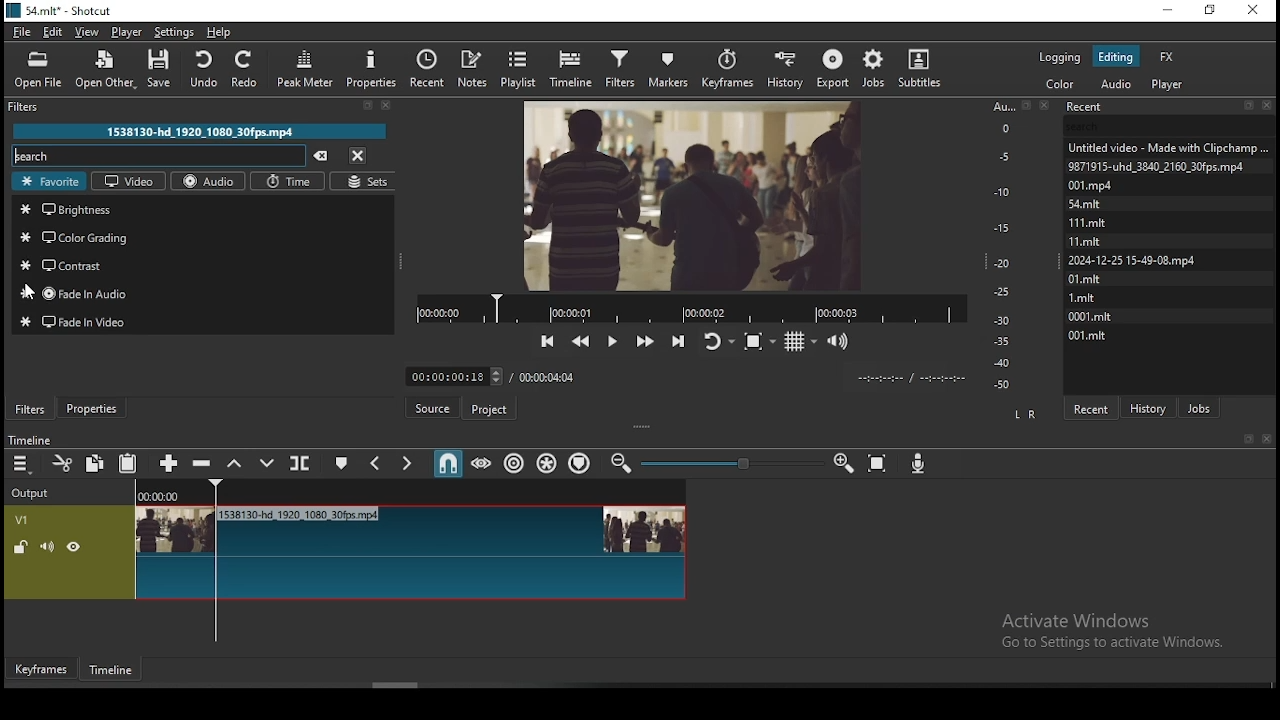 Image resolution: width=1280 pixels, height=720 pixels. Describe the element at coordinates (623, 68) in the screenshot. I see `filters` at that location.